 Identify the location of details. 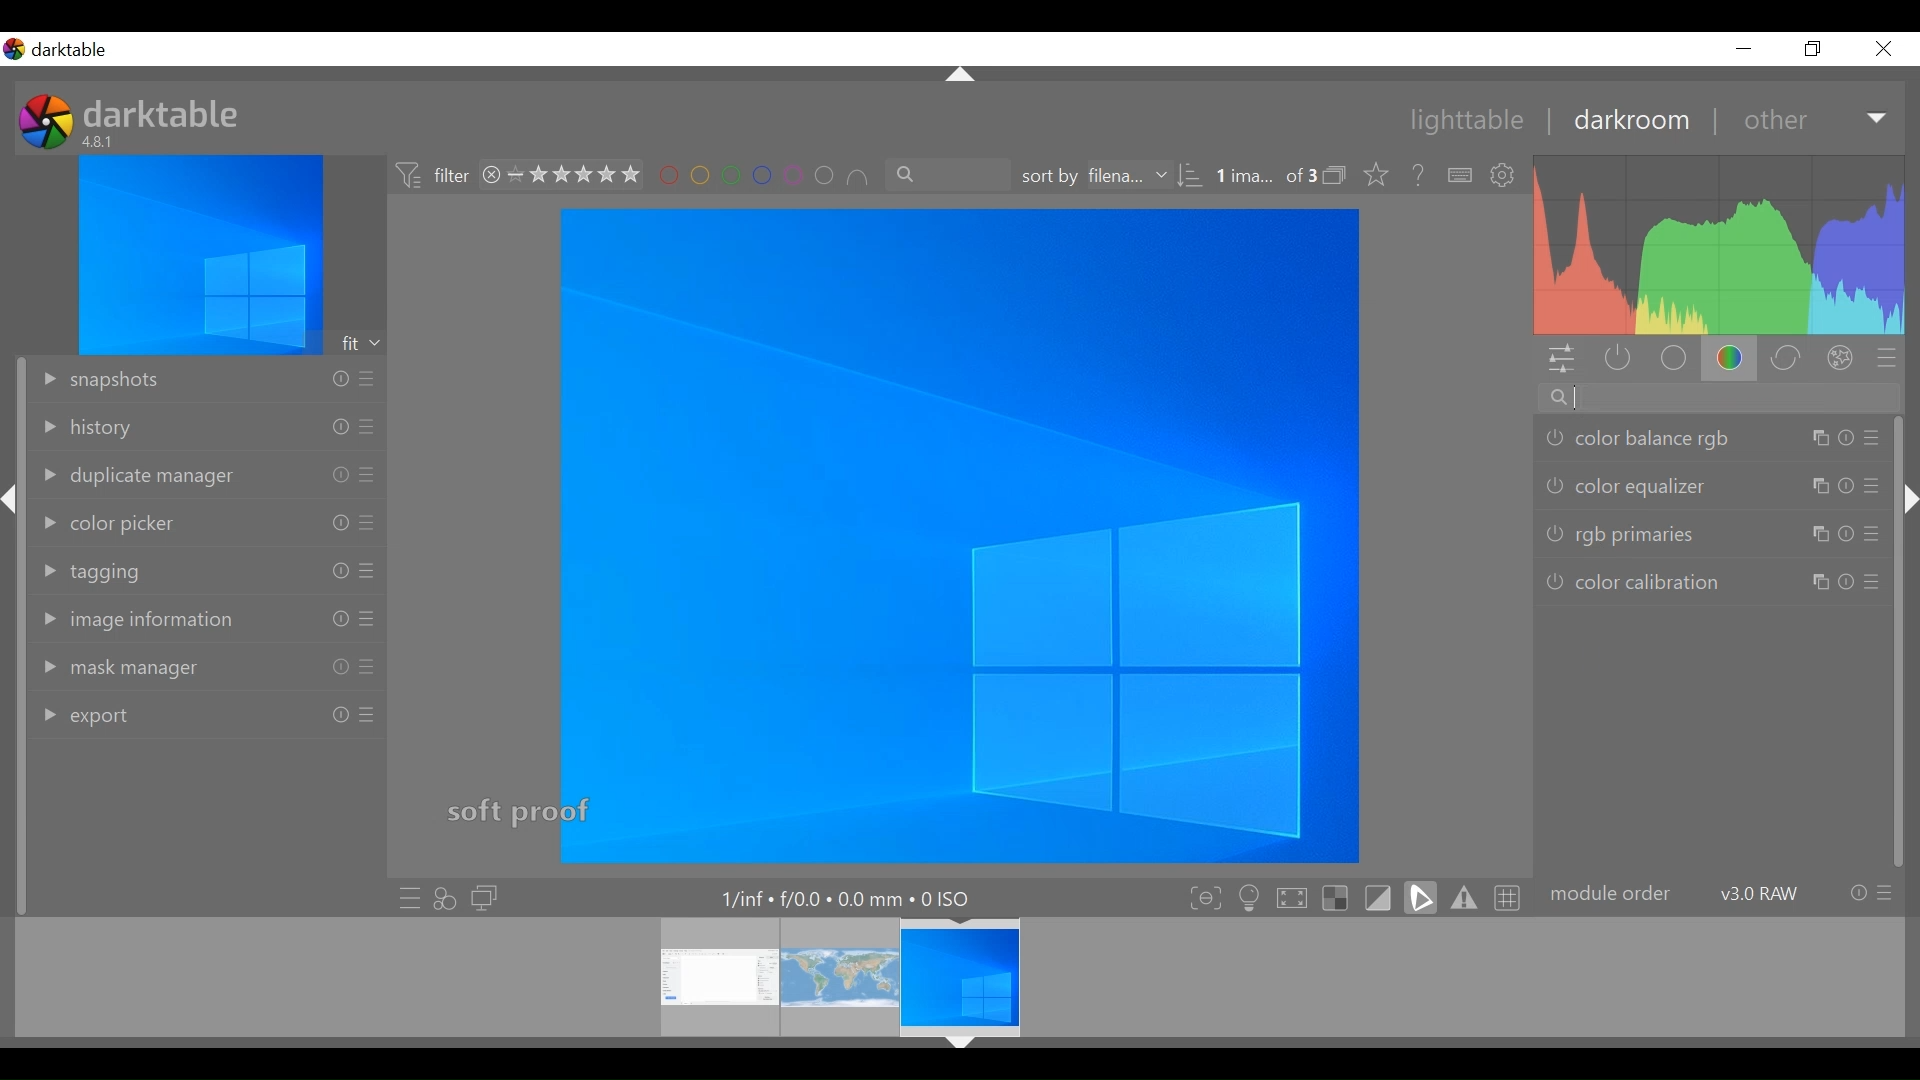
(850, 896).